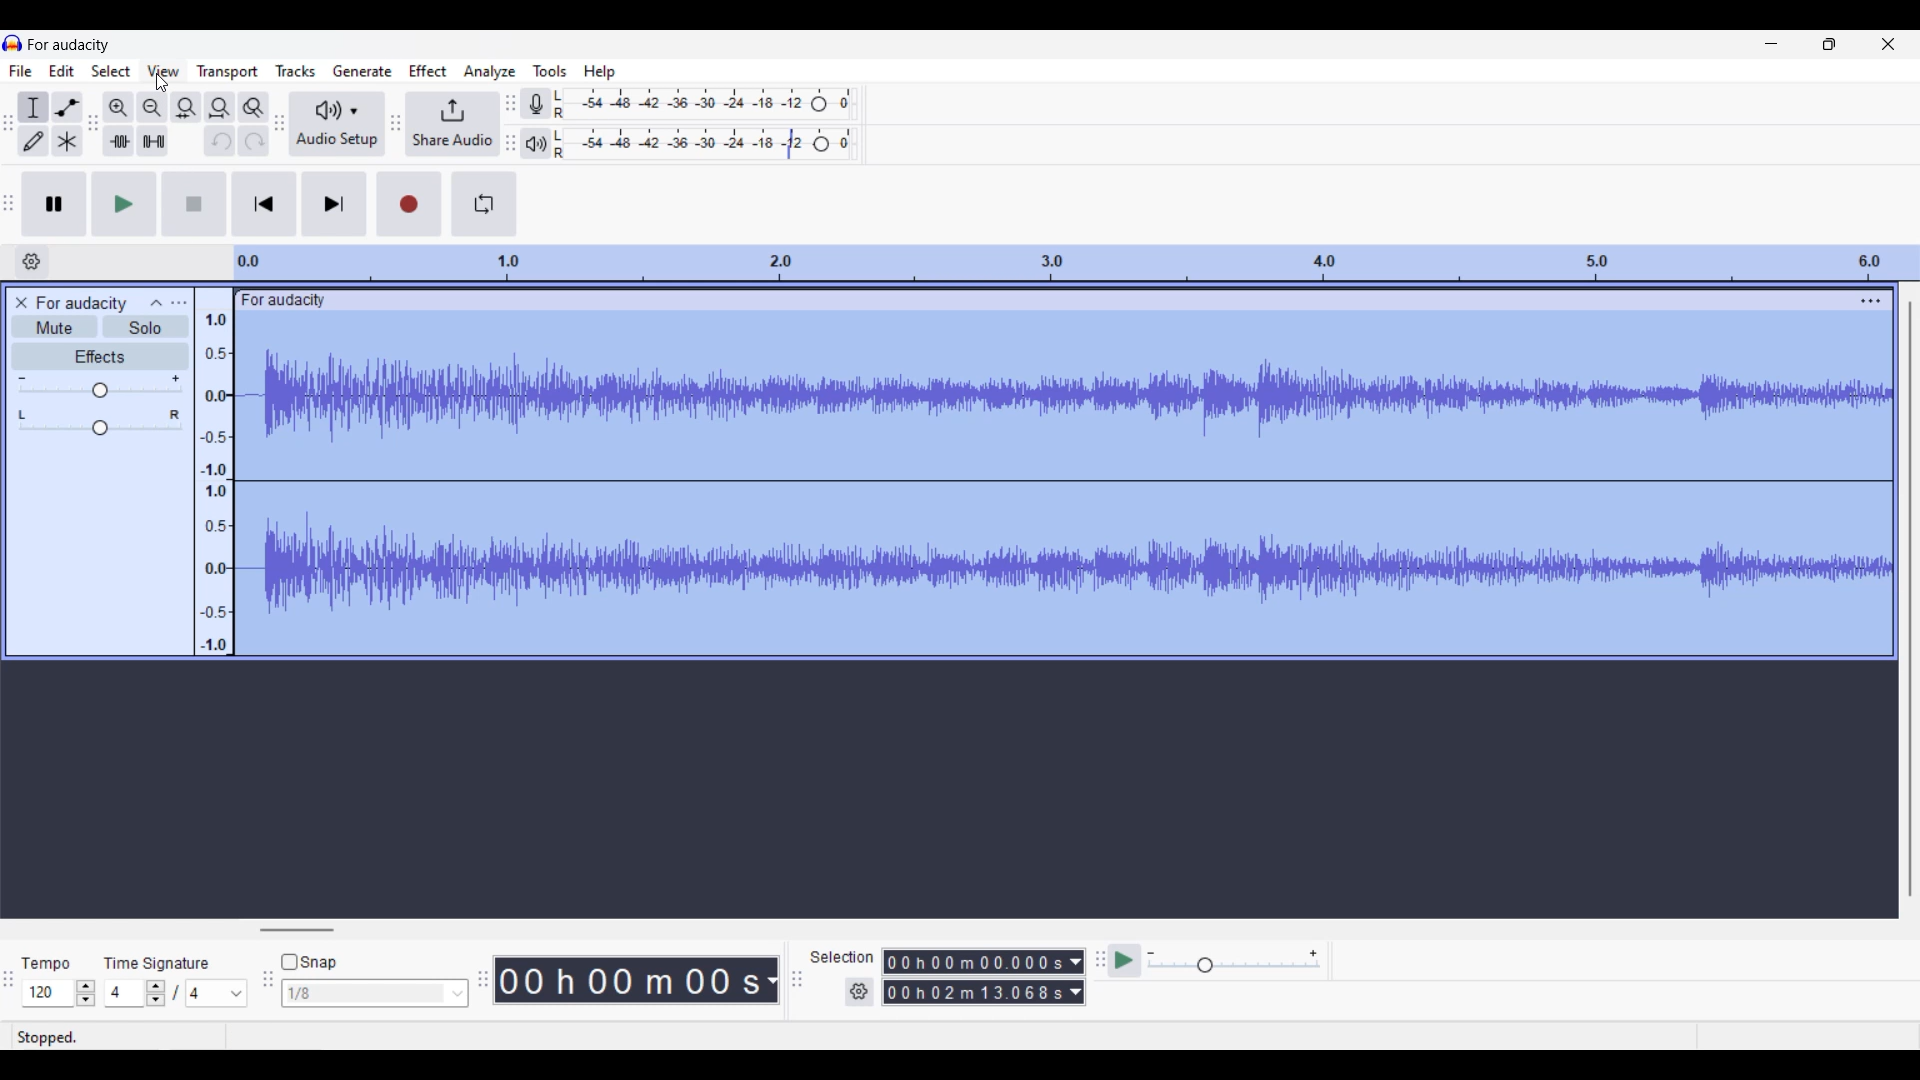  I want to click on Play at speed/Play at speed once, so click(1123, 961).